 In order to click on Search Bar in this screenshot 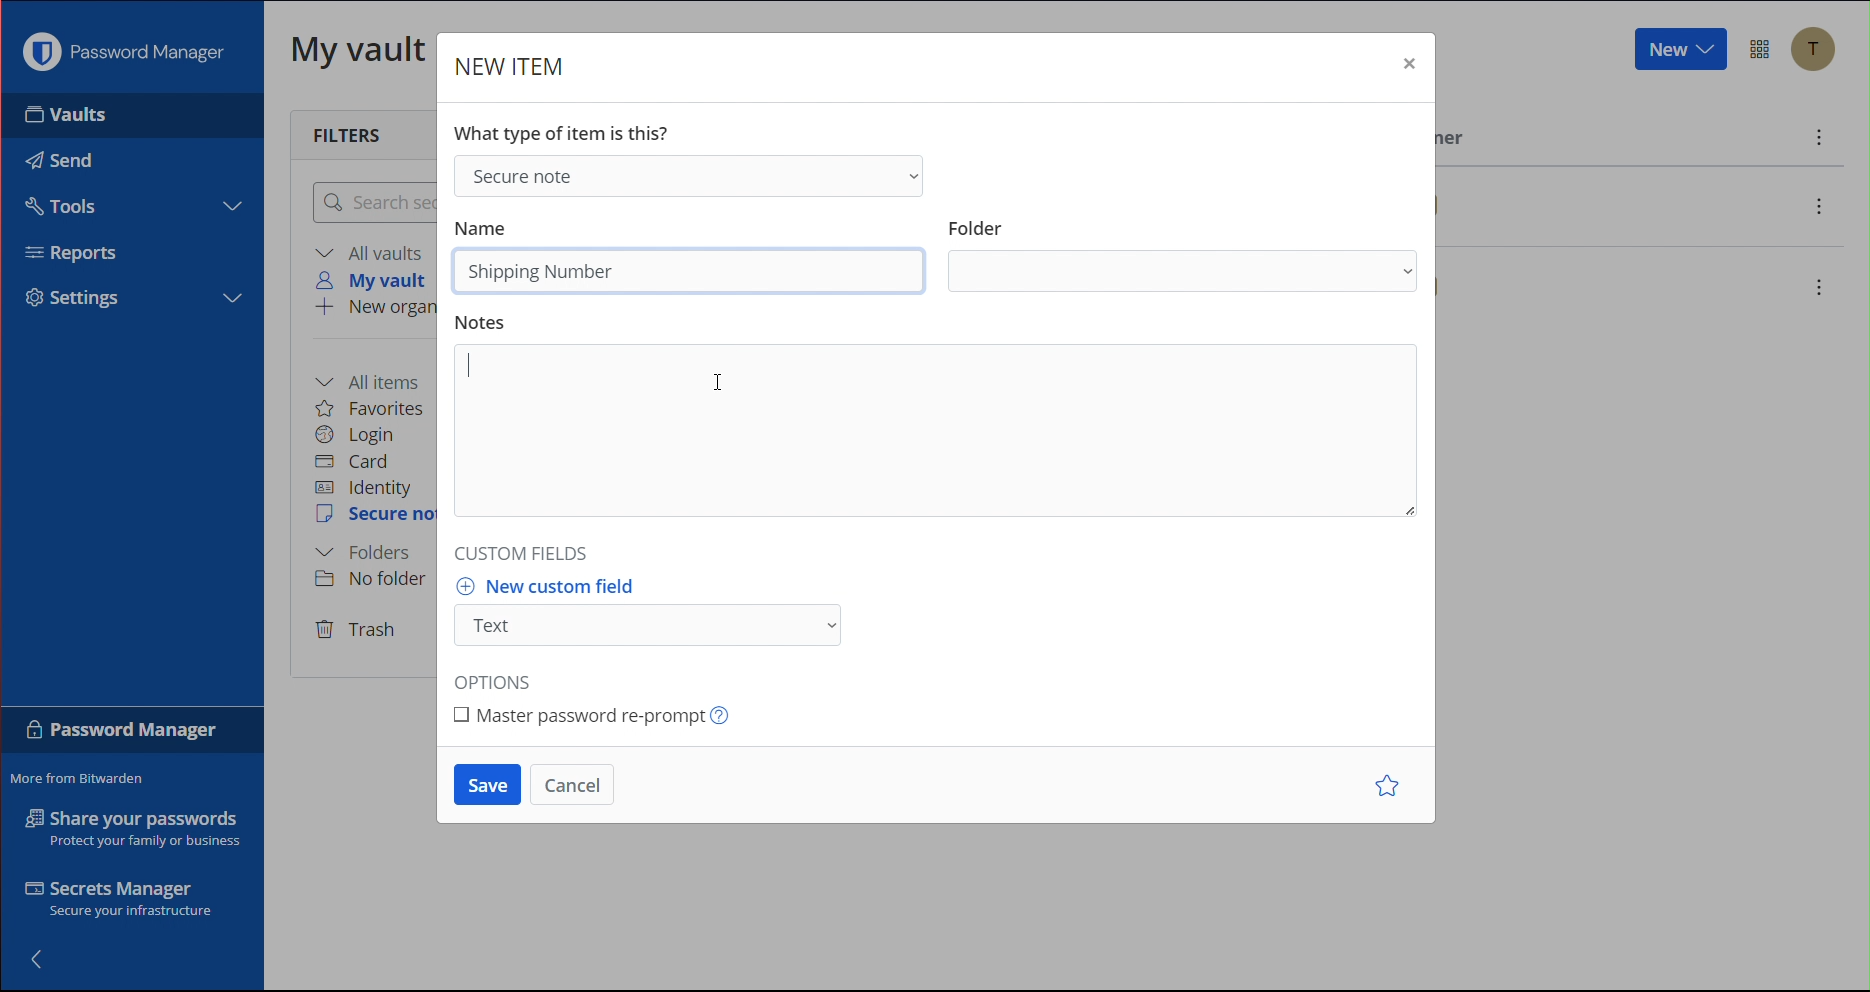, I will do `click(375, 204)`.